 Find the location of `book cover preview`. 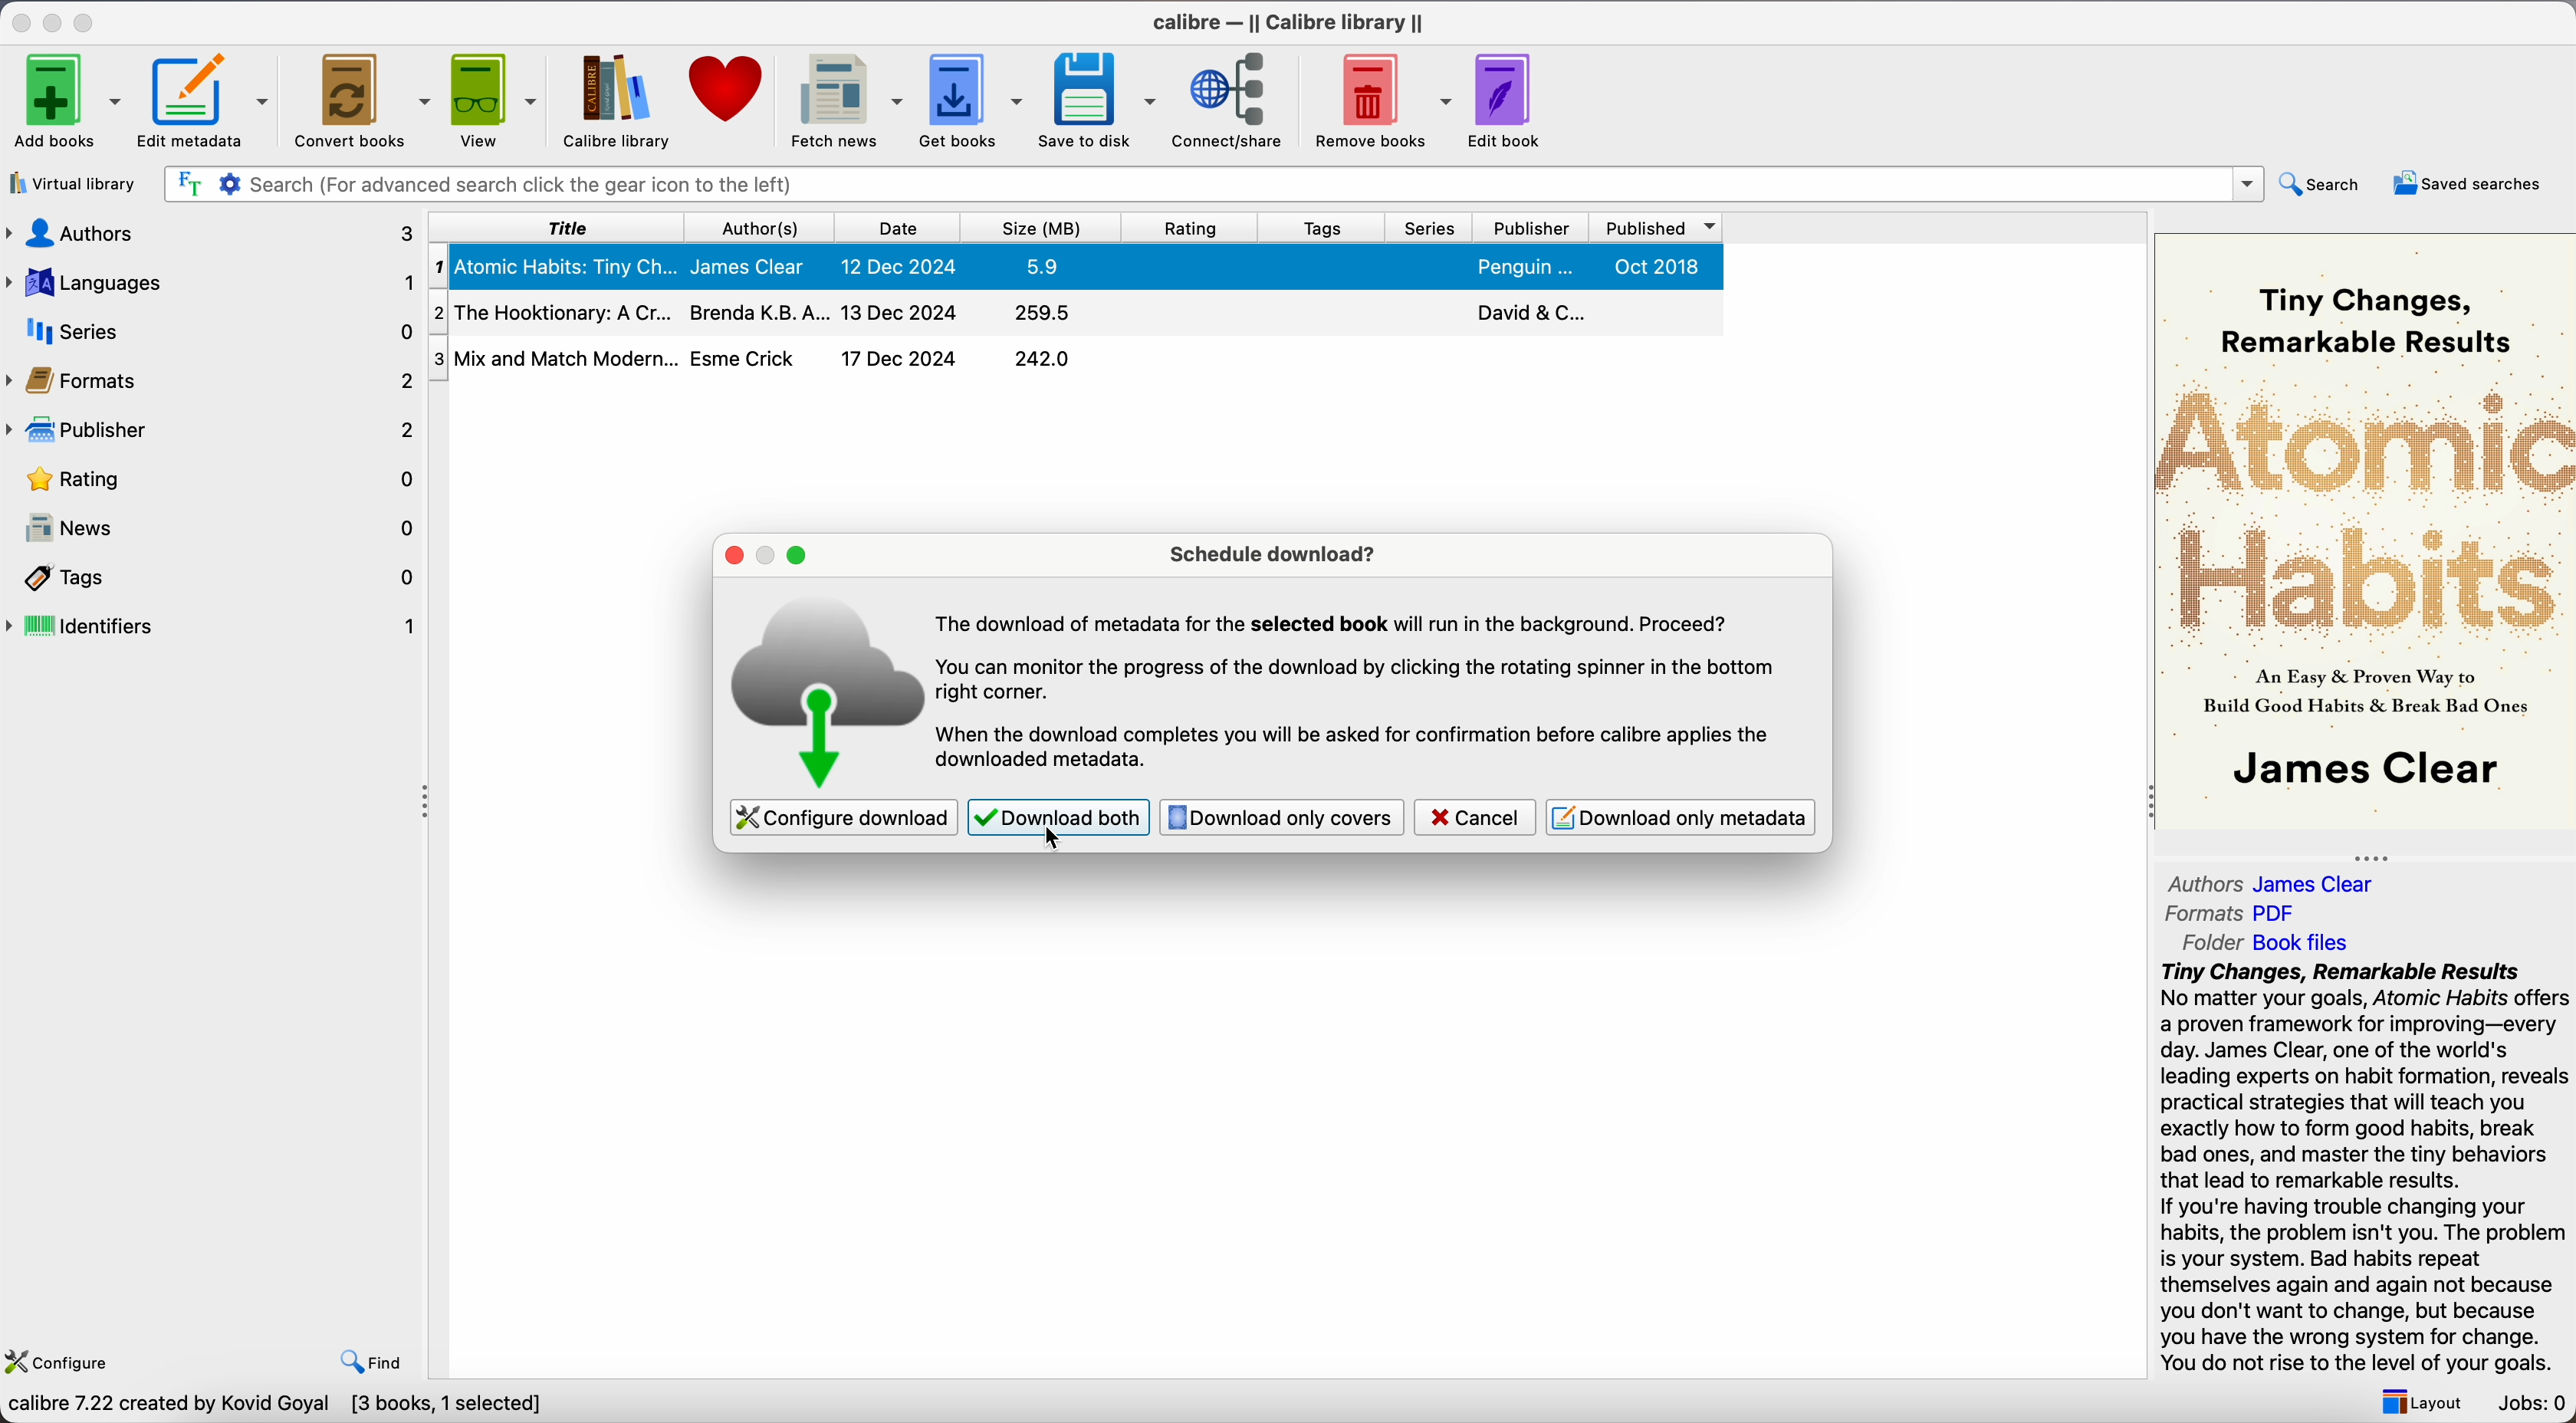

book cover preview is located at coordinates (2367, 533).